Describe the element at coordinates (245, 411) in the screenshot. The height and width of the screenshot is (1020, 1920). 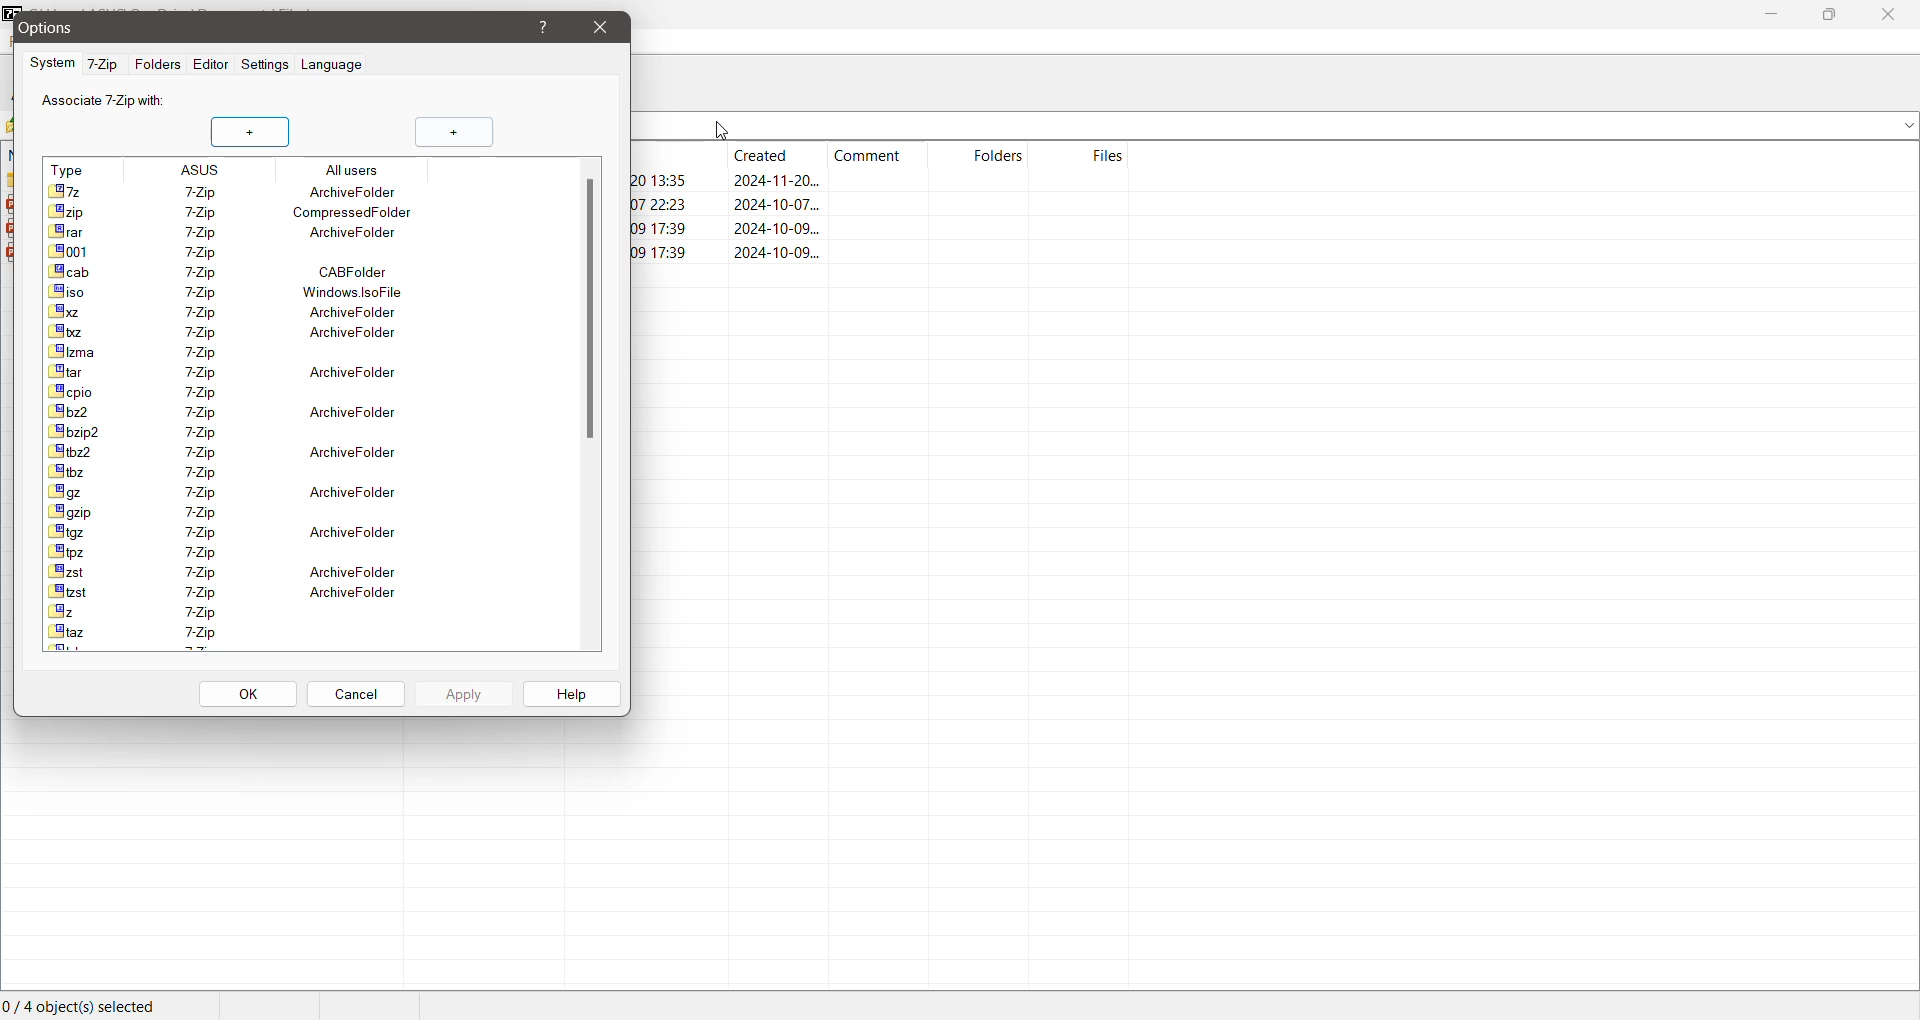
I see `Archived Folder` at that location.